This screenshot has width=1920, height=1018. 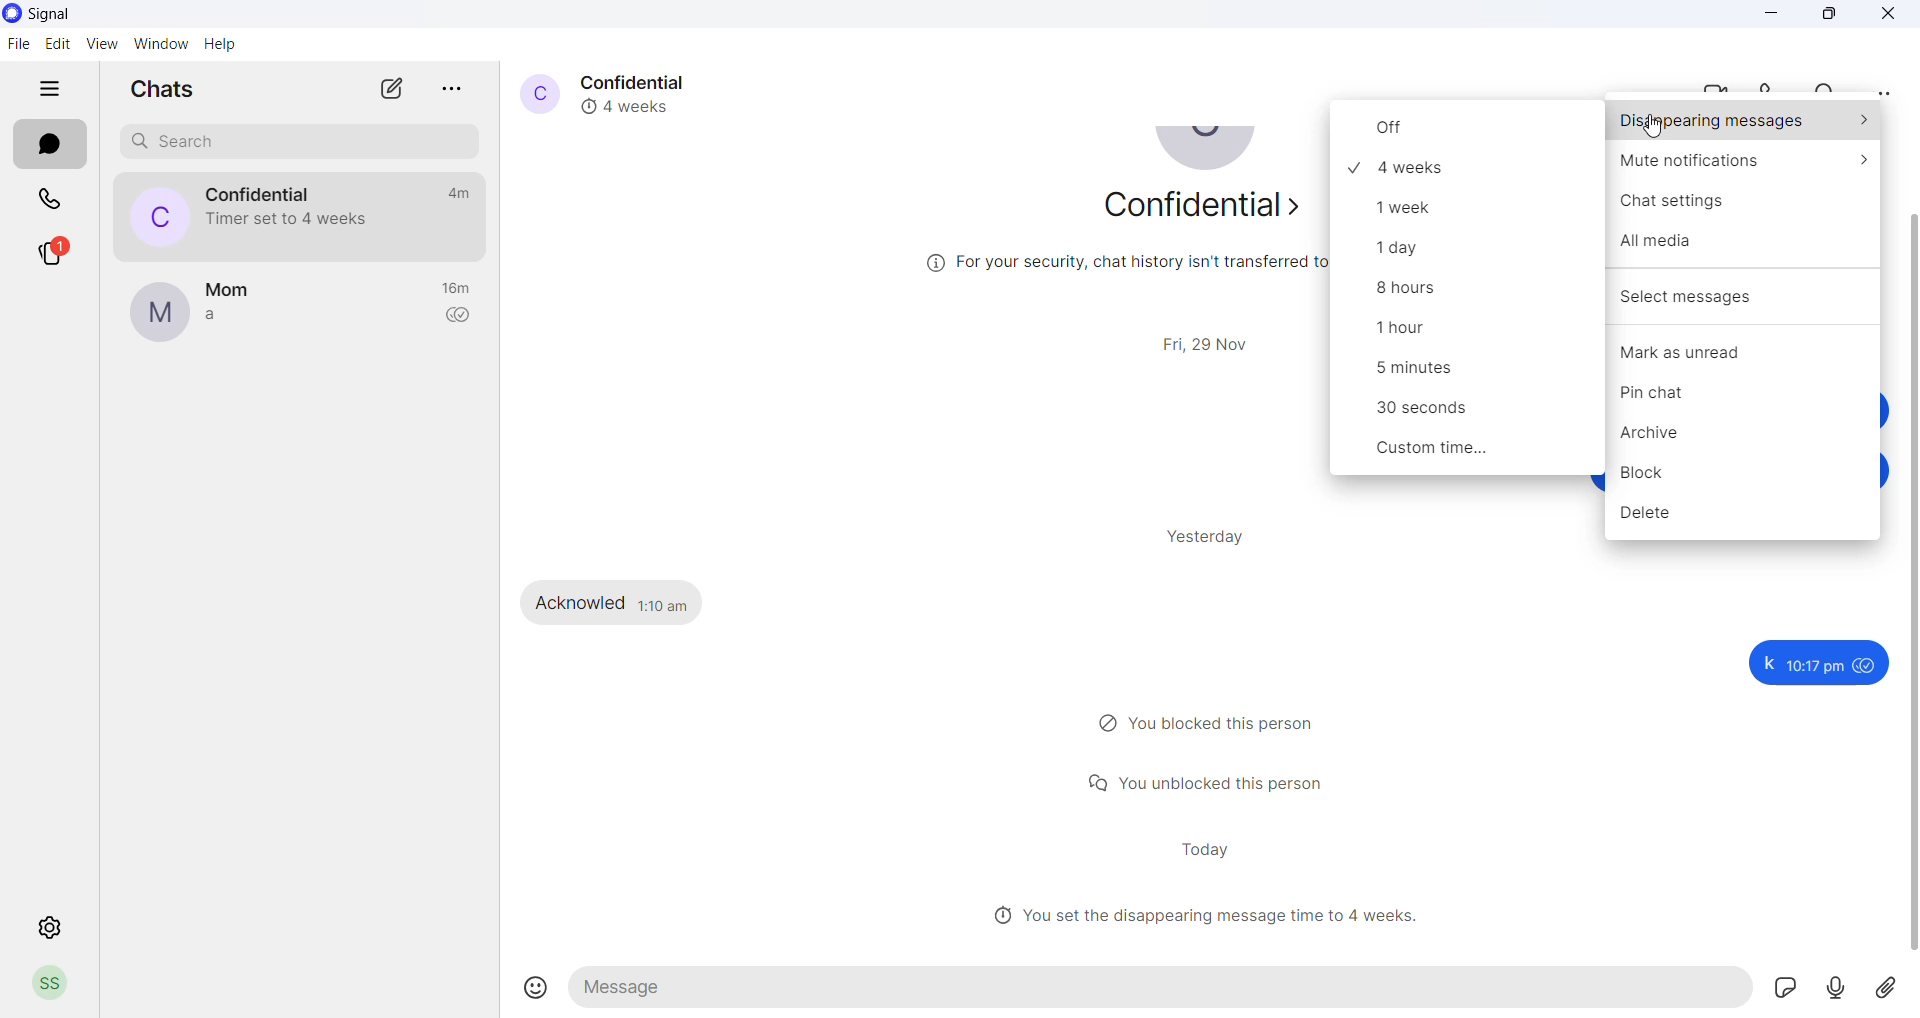 What do you see at coordinates (53, 44) in the screenshot?
I see `edit` at bounding box center [53, 44].